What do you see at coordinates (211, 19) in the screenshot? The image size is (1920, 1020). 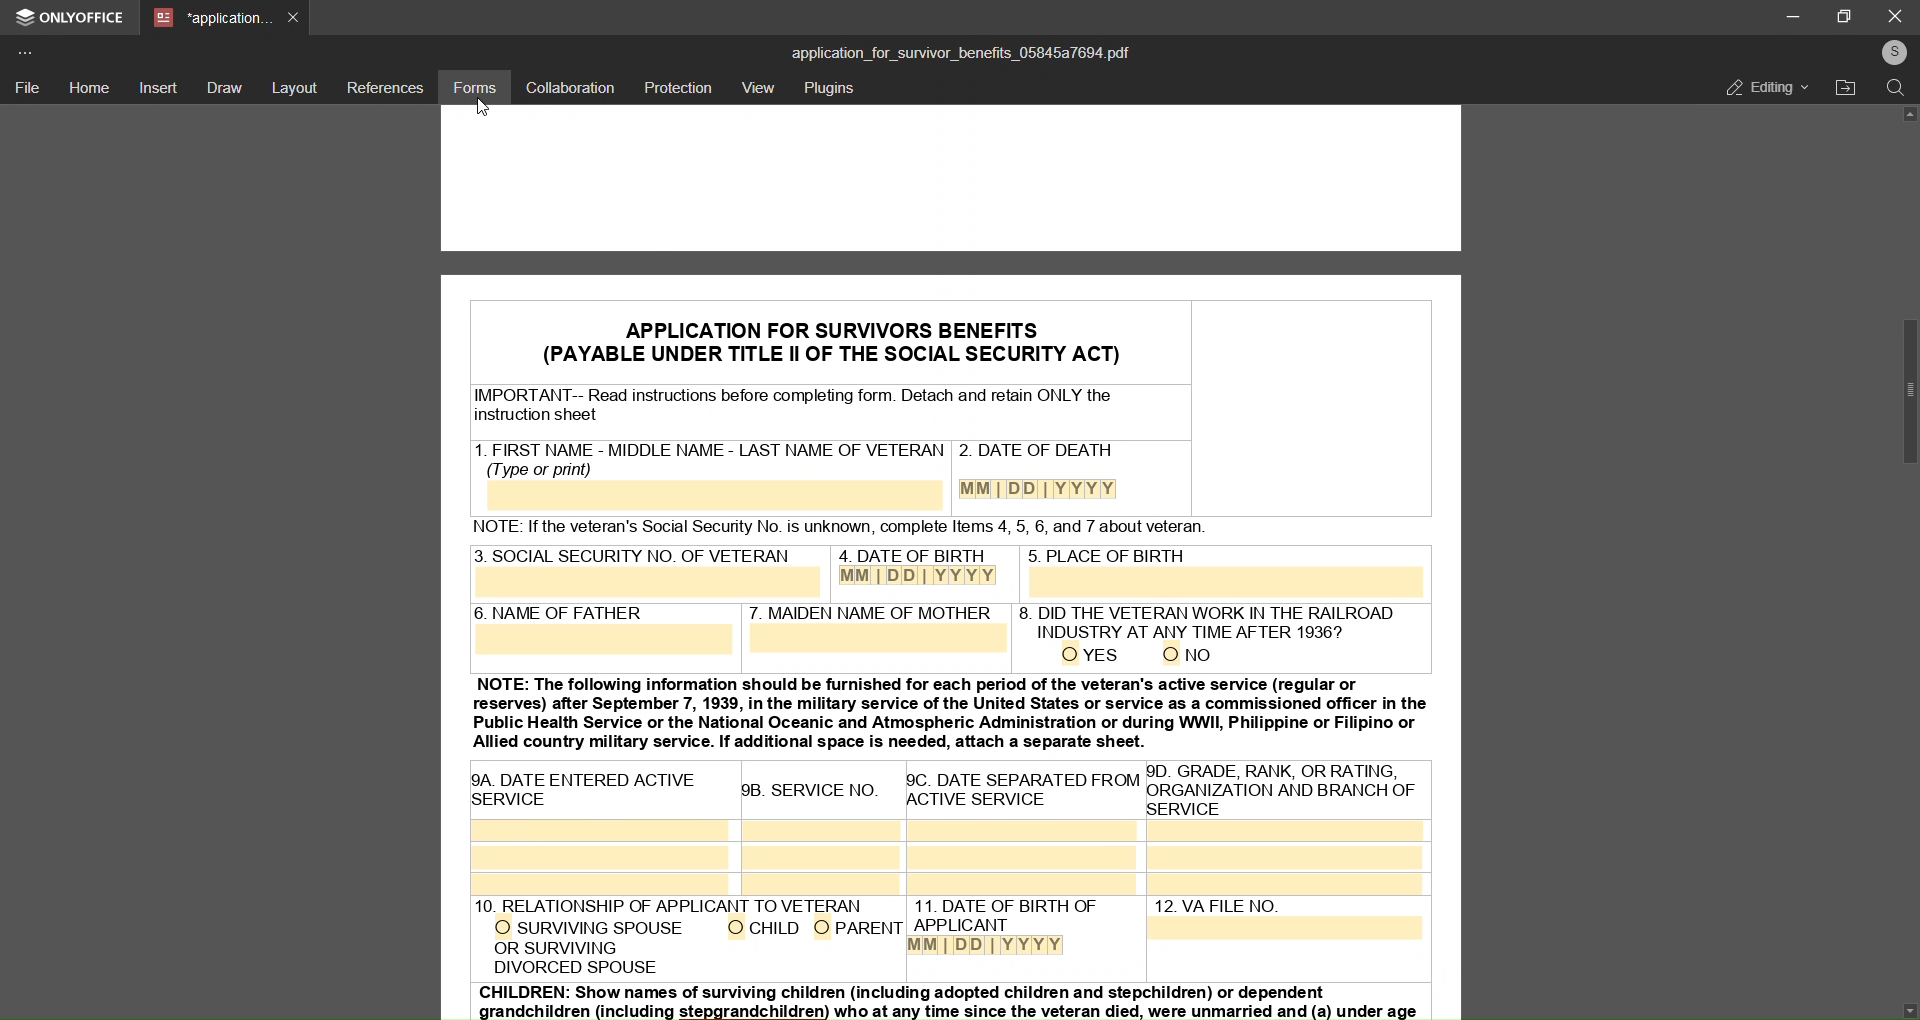 I see `tab name` at bounding box center [211, 19].